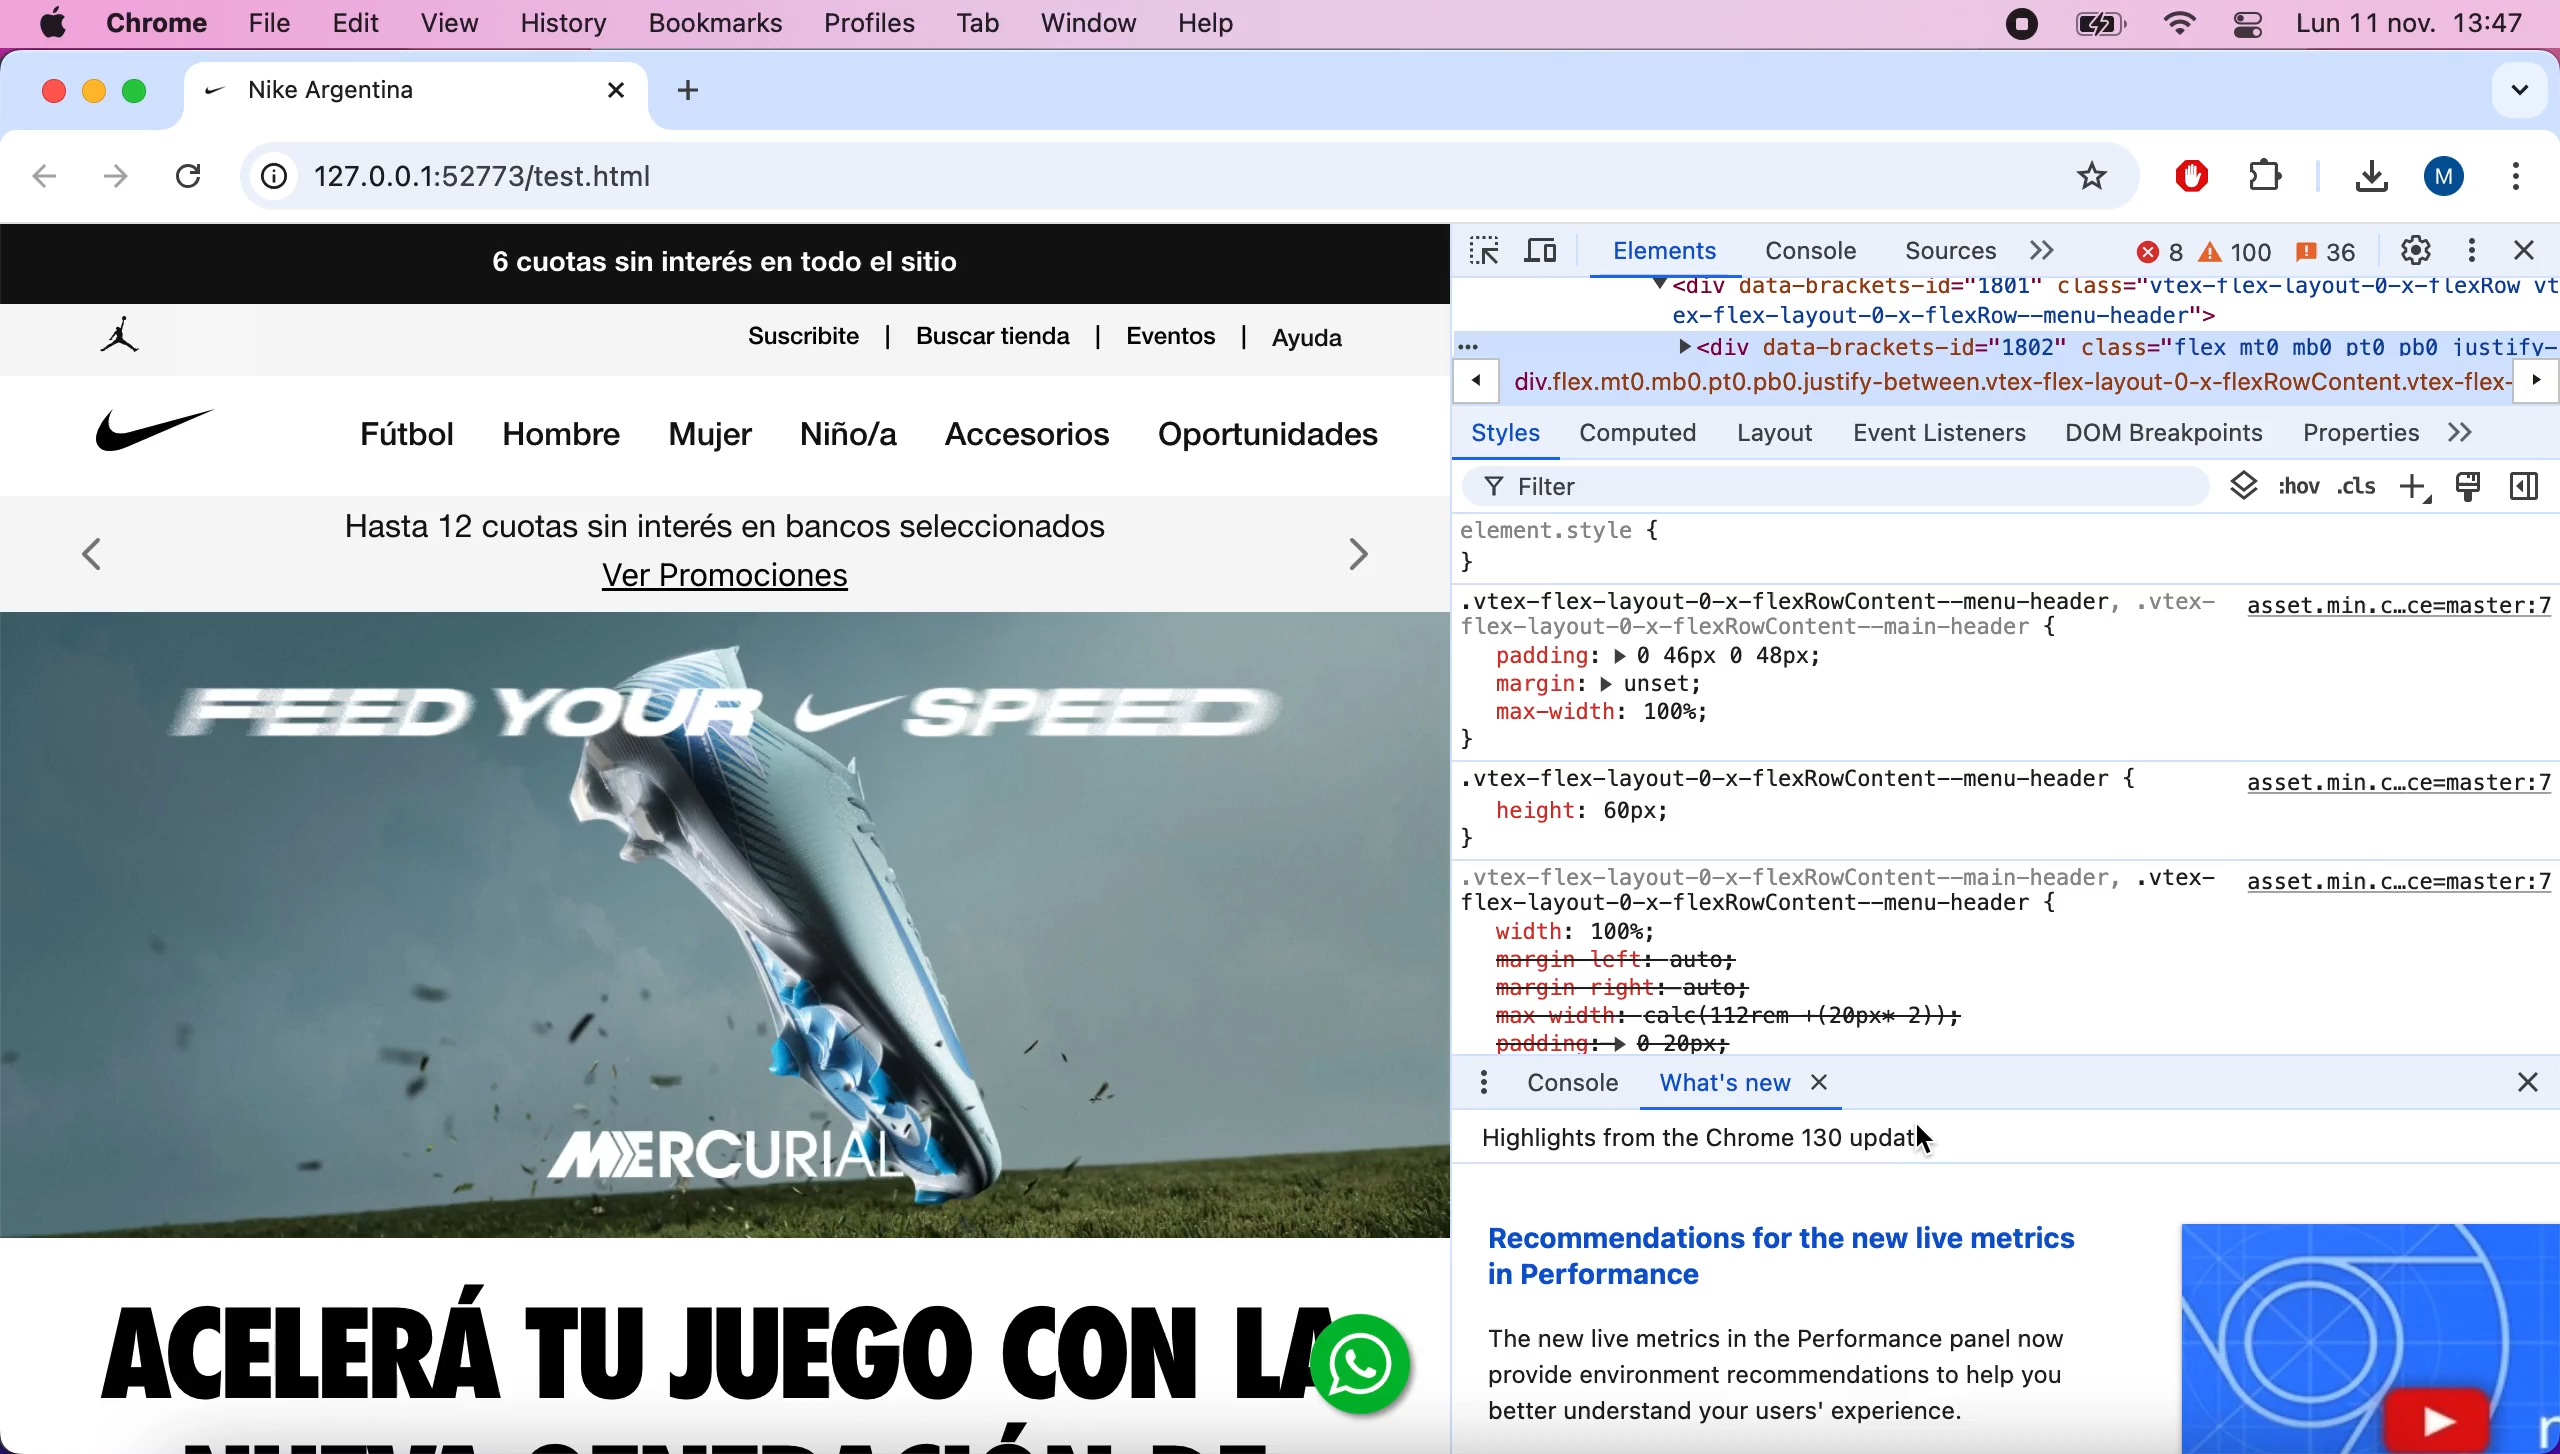  What do you see at coordinates (2488, 436) in the screenshot?
I see `more` at bounding box center [2488, 436].